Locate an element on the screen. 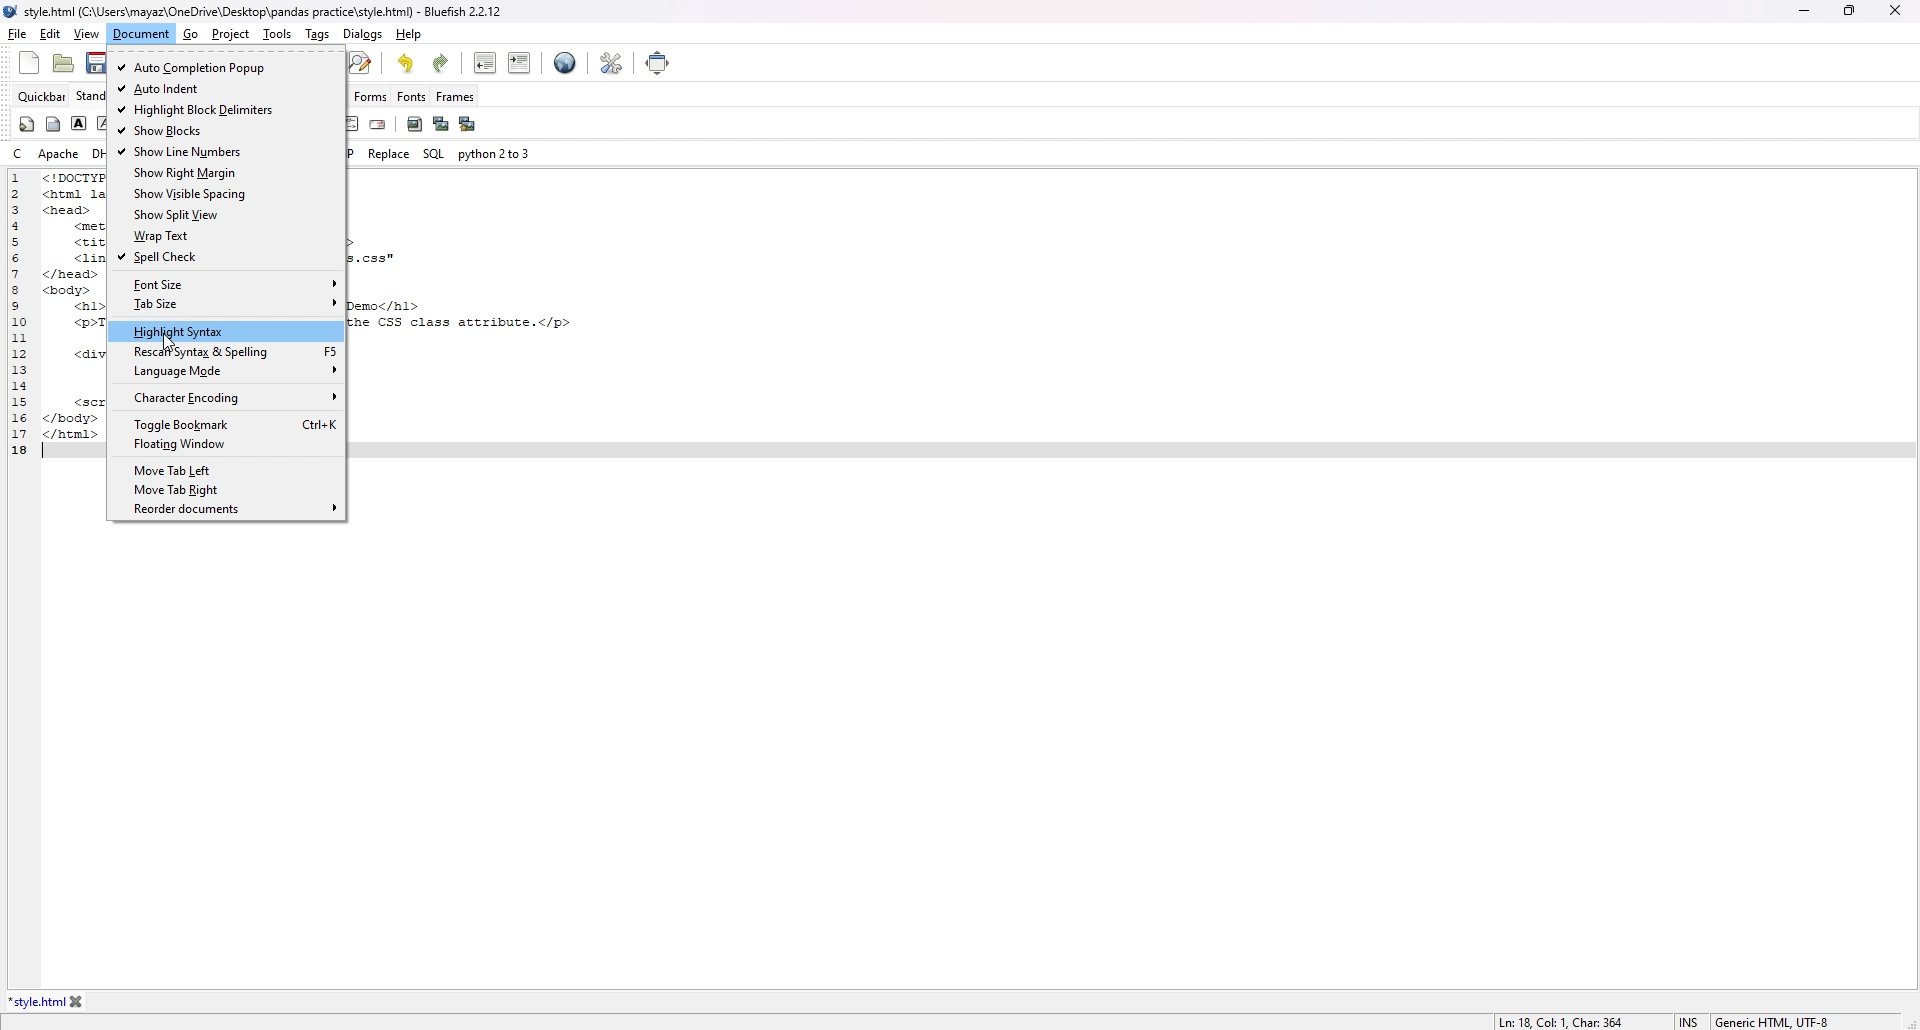  document is located at coordinates (140, 34).